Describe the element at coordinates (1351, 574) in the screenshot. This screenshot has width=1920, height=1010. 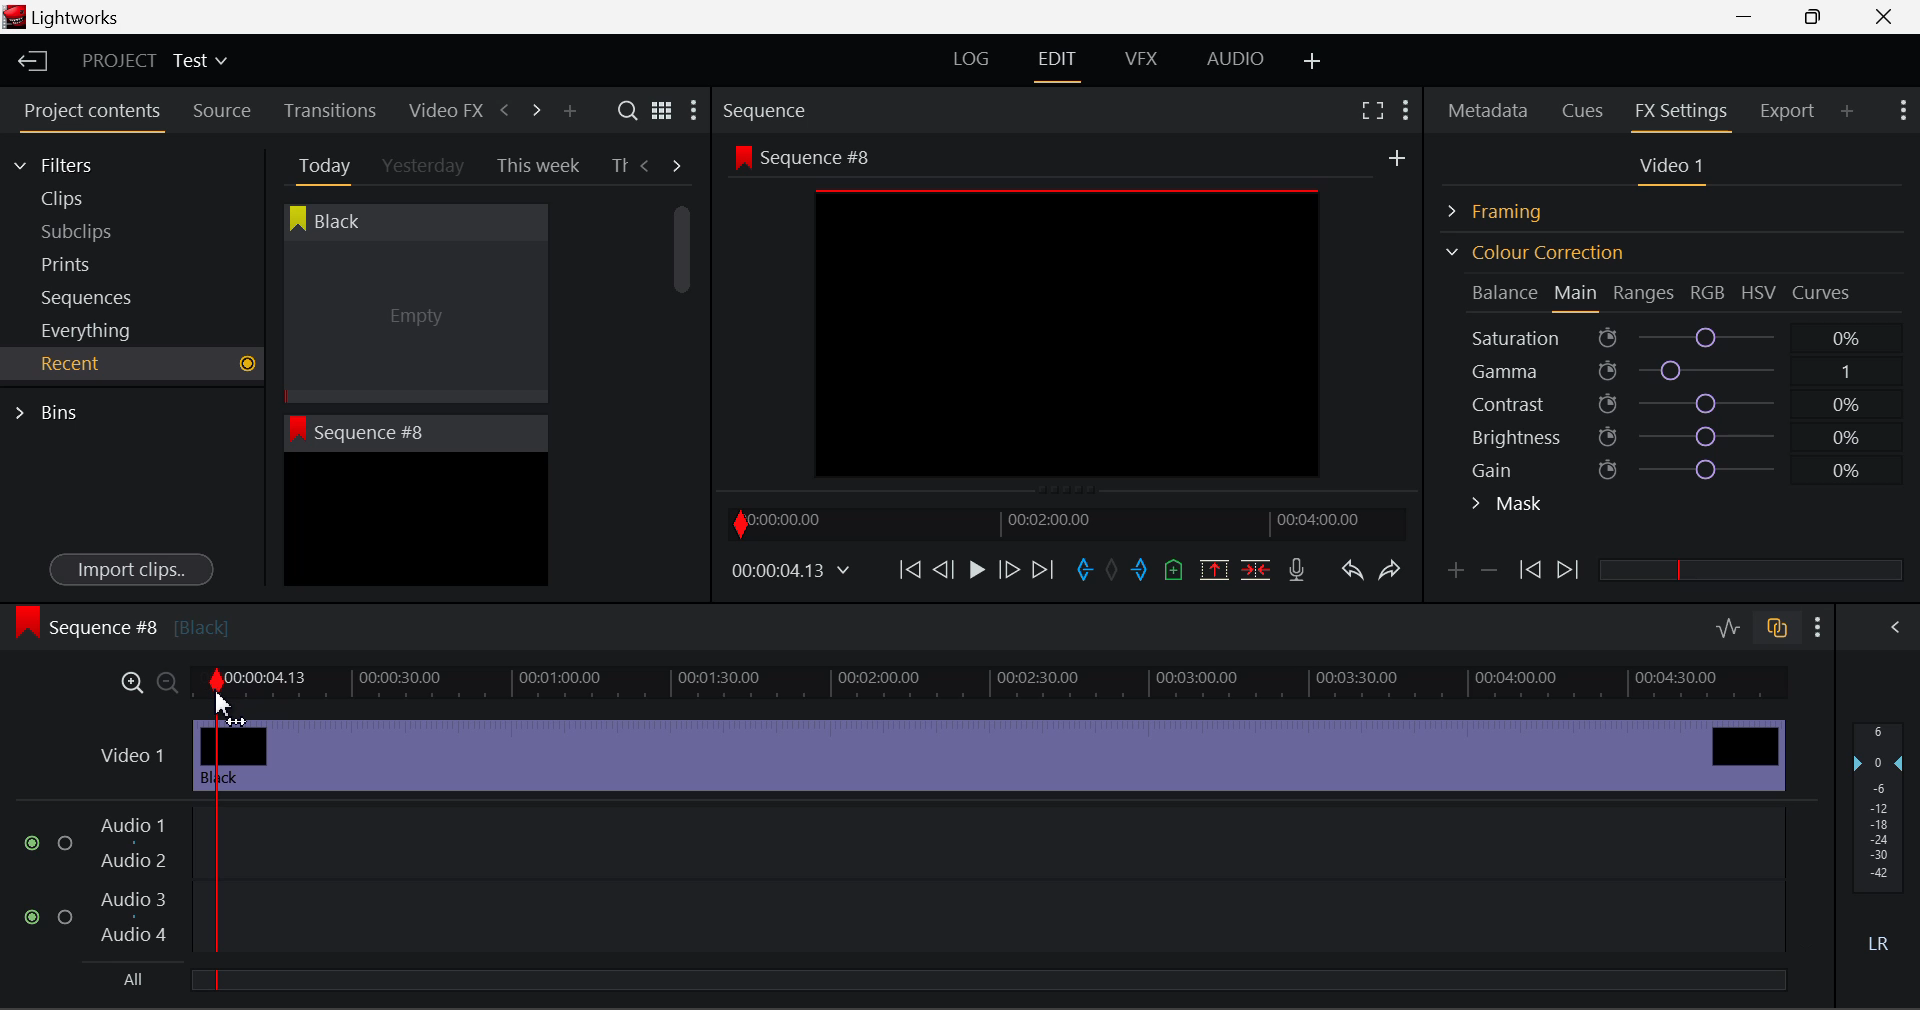
I see `Undo` at that location.